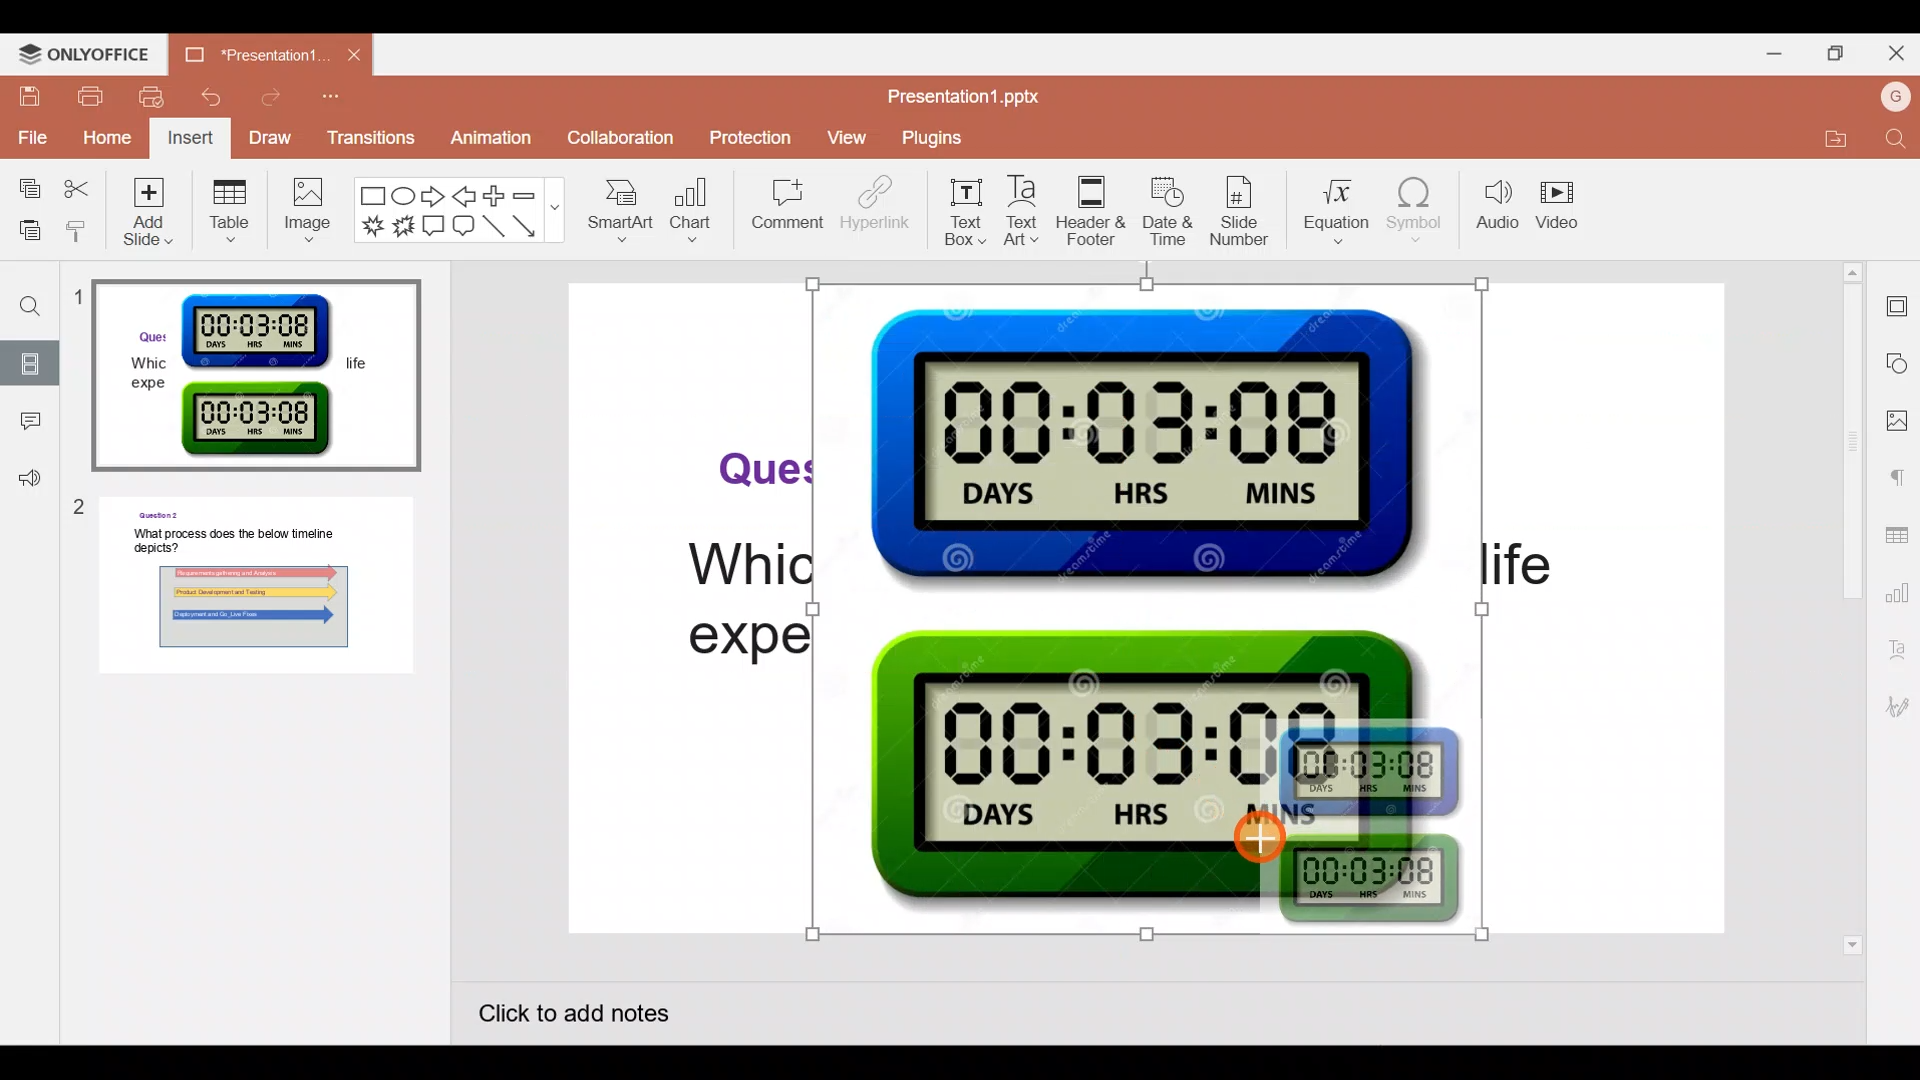 This screenshot has width=1920, height=1080. What do you see at coordinates (28, 427) in the screenshot?
I see `Comment` at bounding box center [28, 427].